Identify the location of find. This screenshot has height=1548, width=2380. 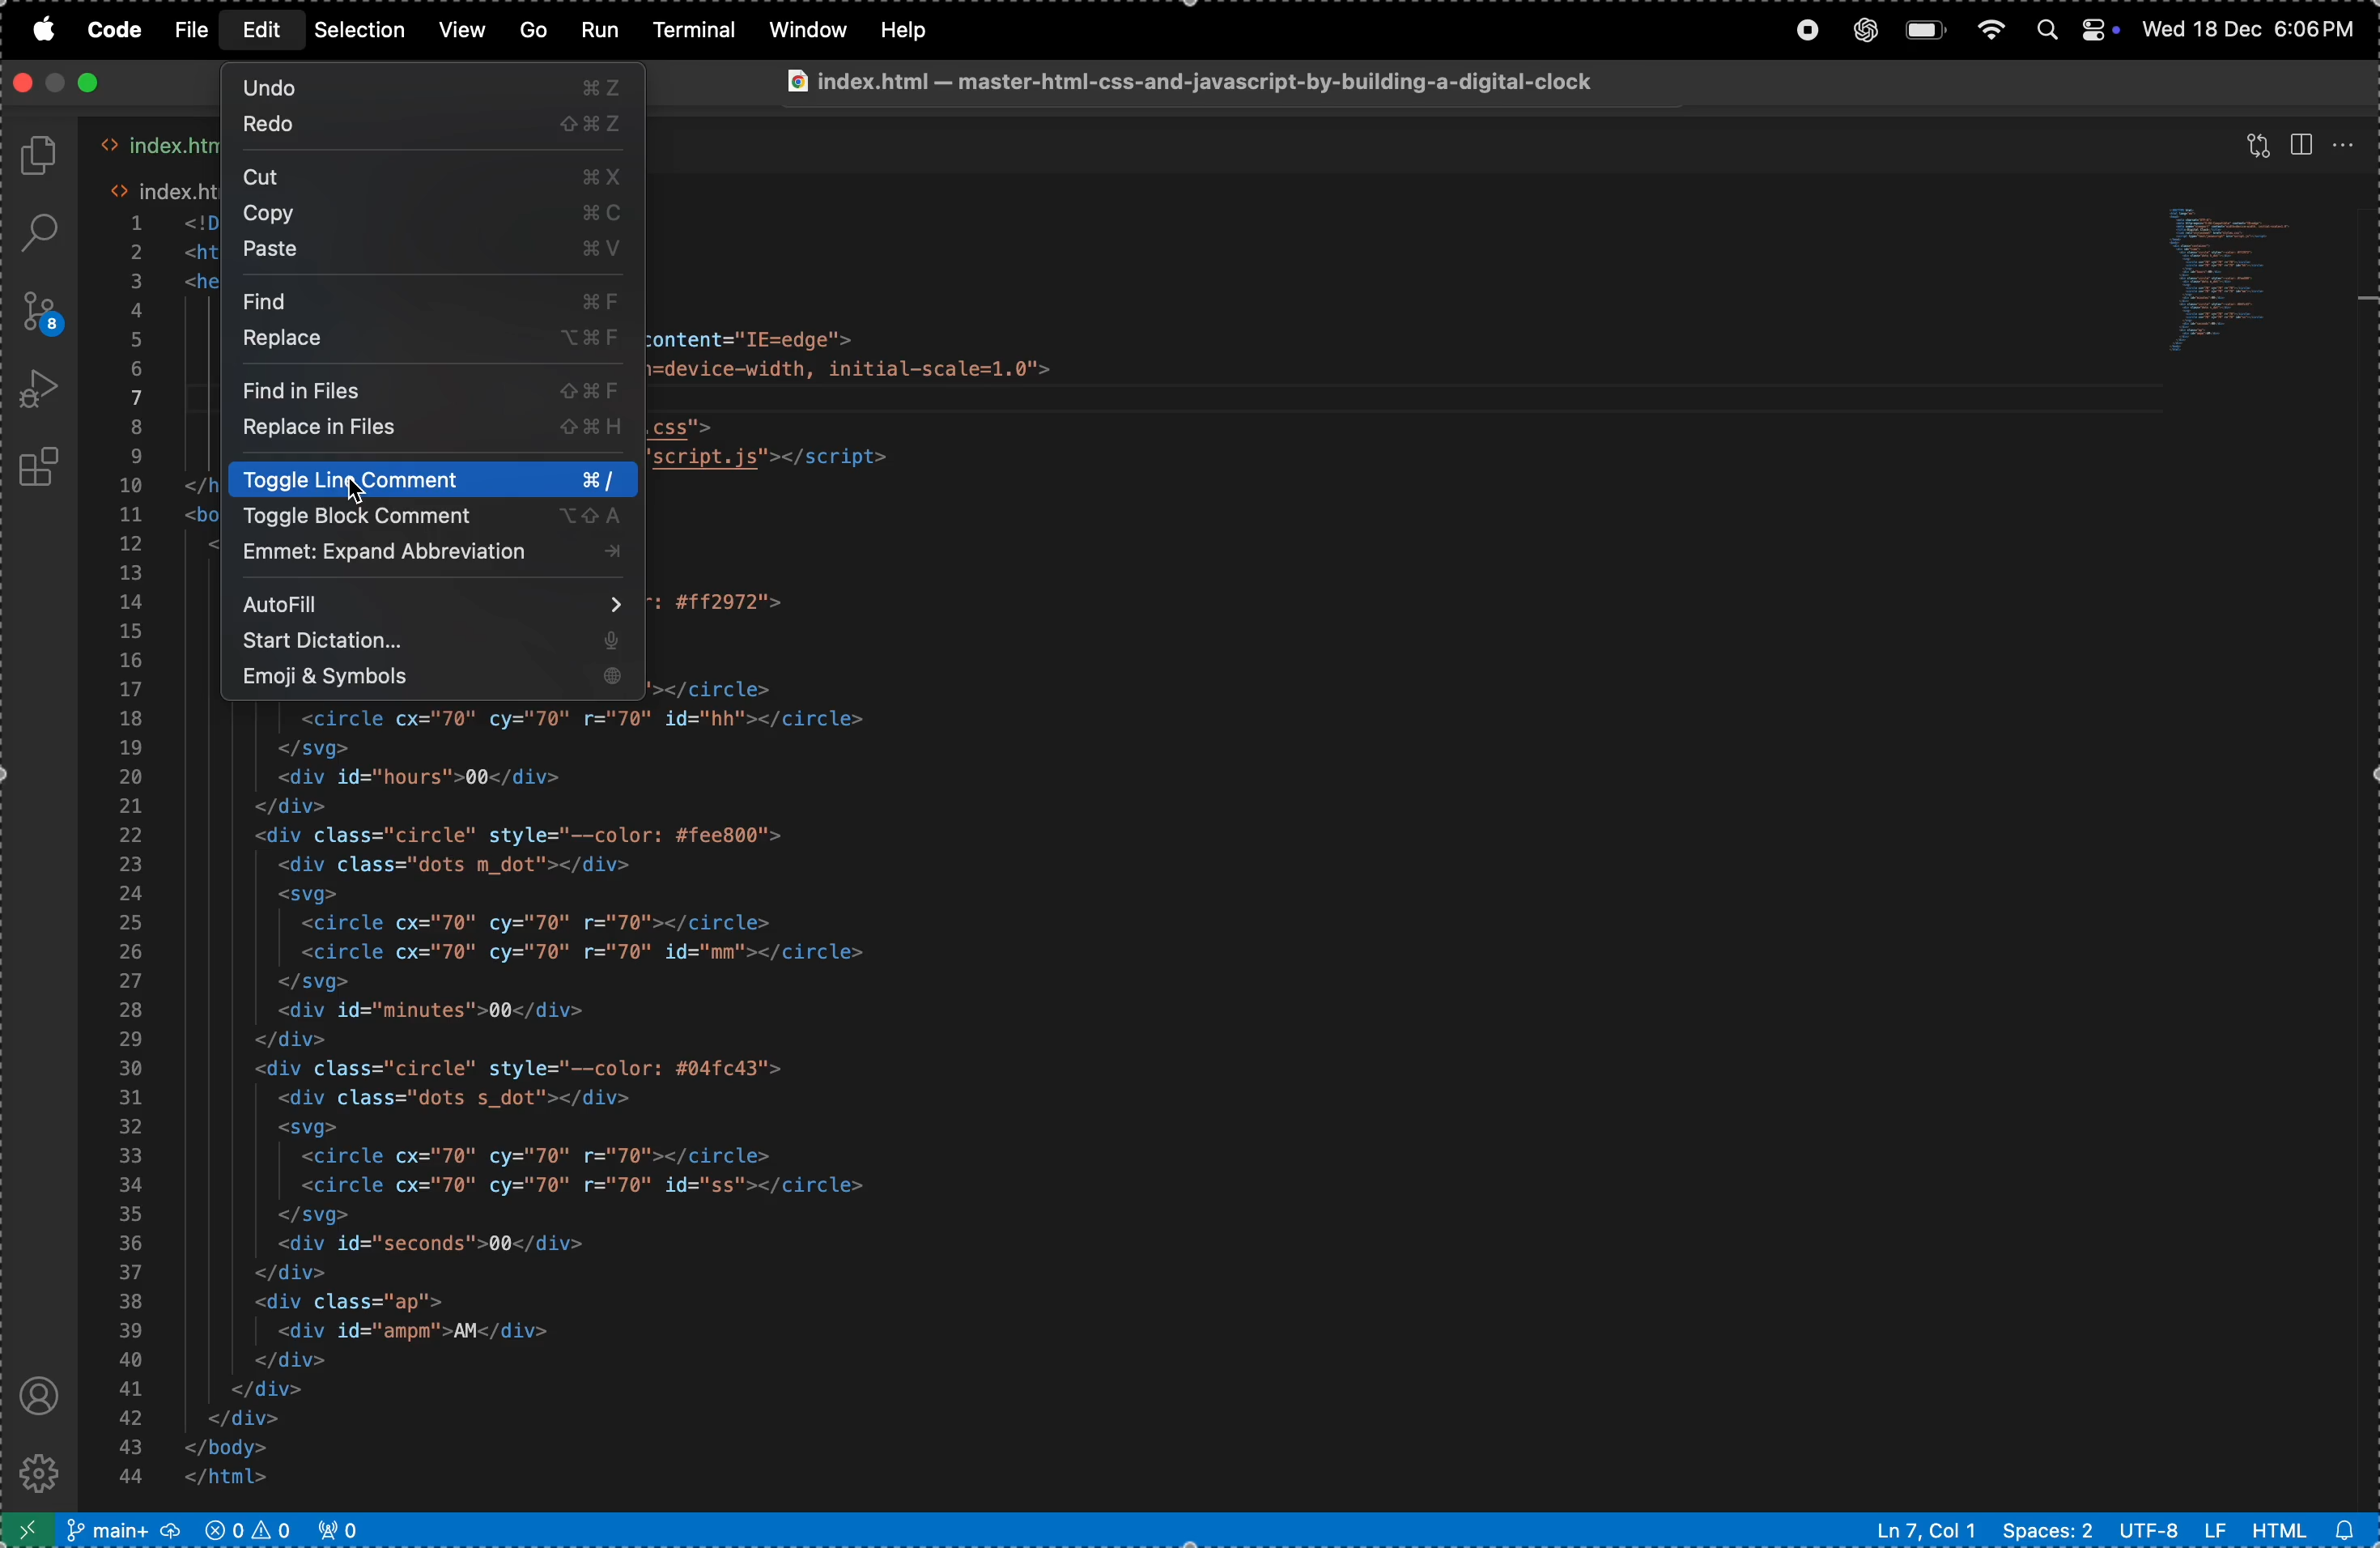
(433, 301).